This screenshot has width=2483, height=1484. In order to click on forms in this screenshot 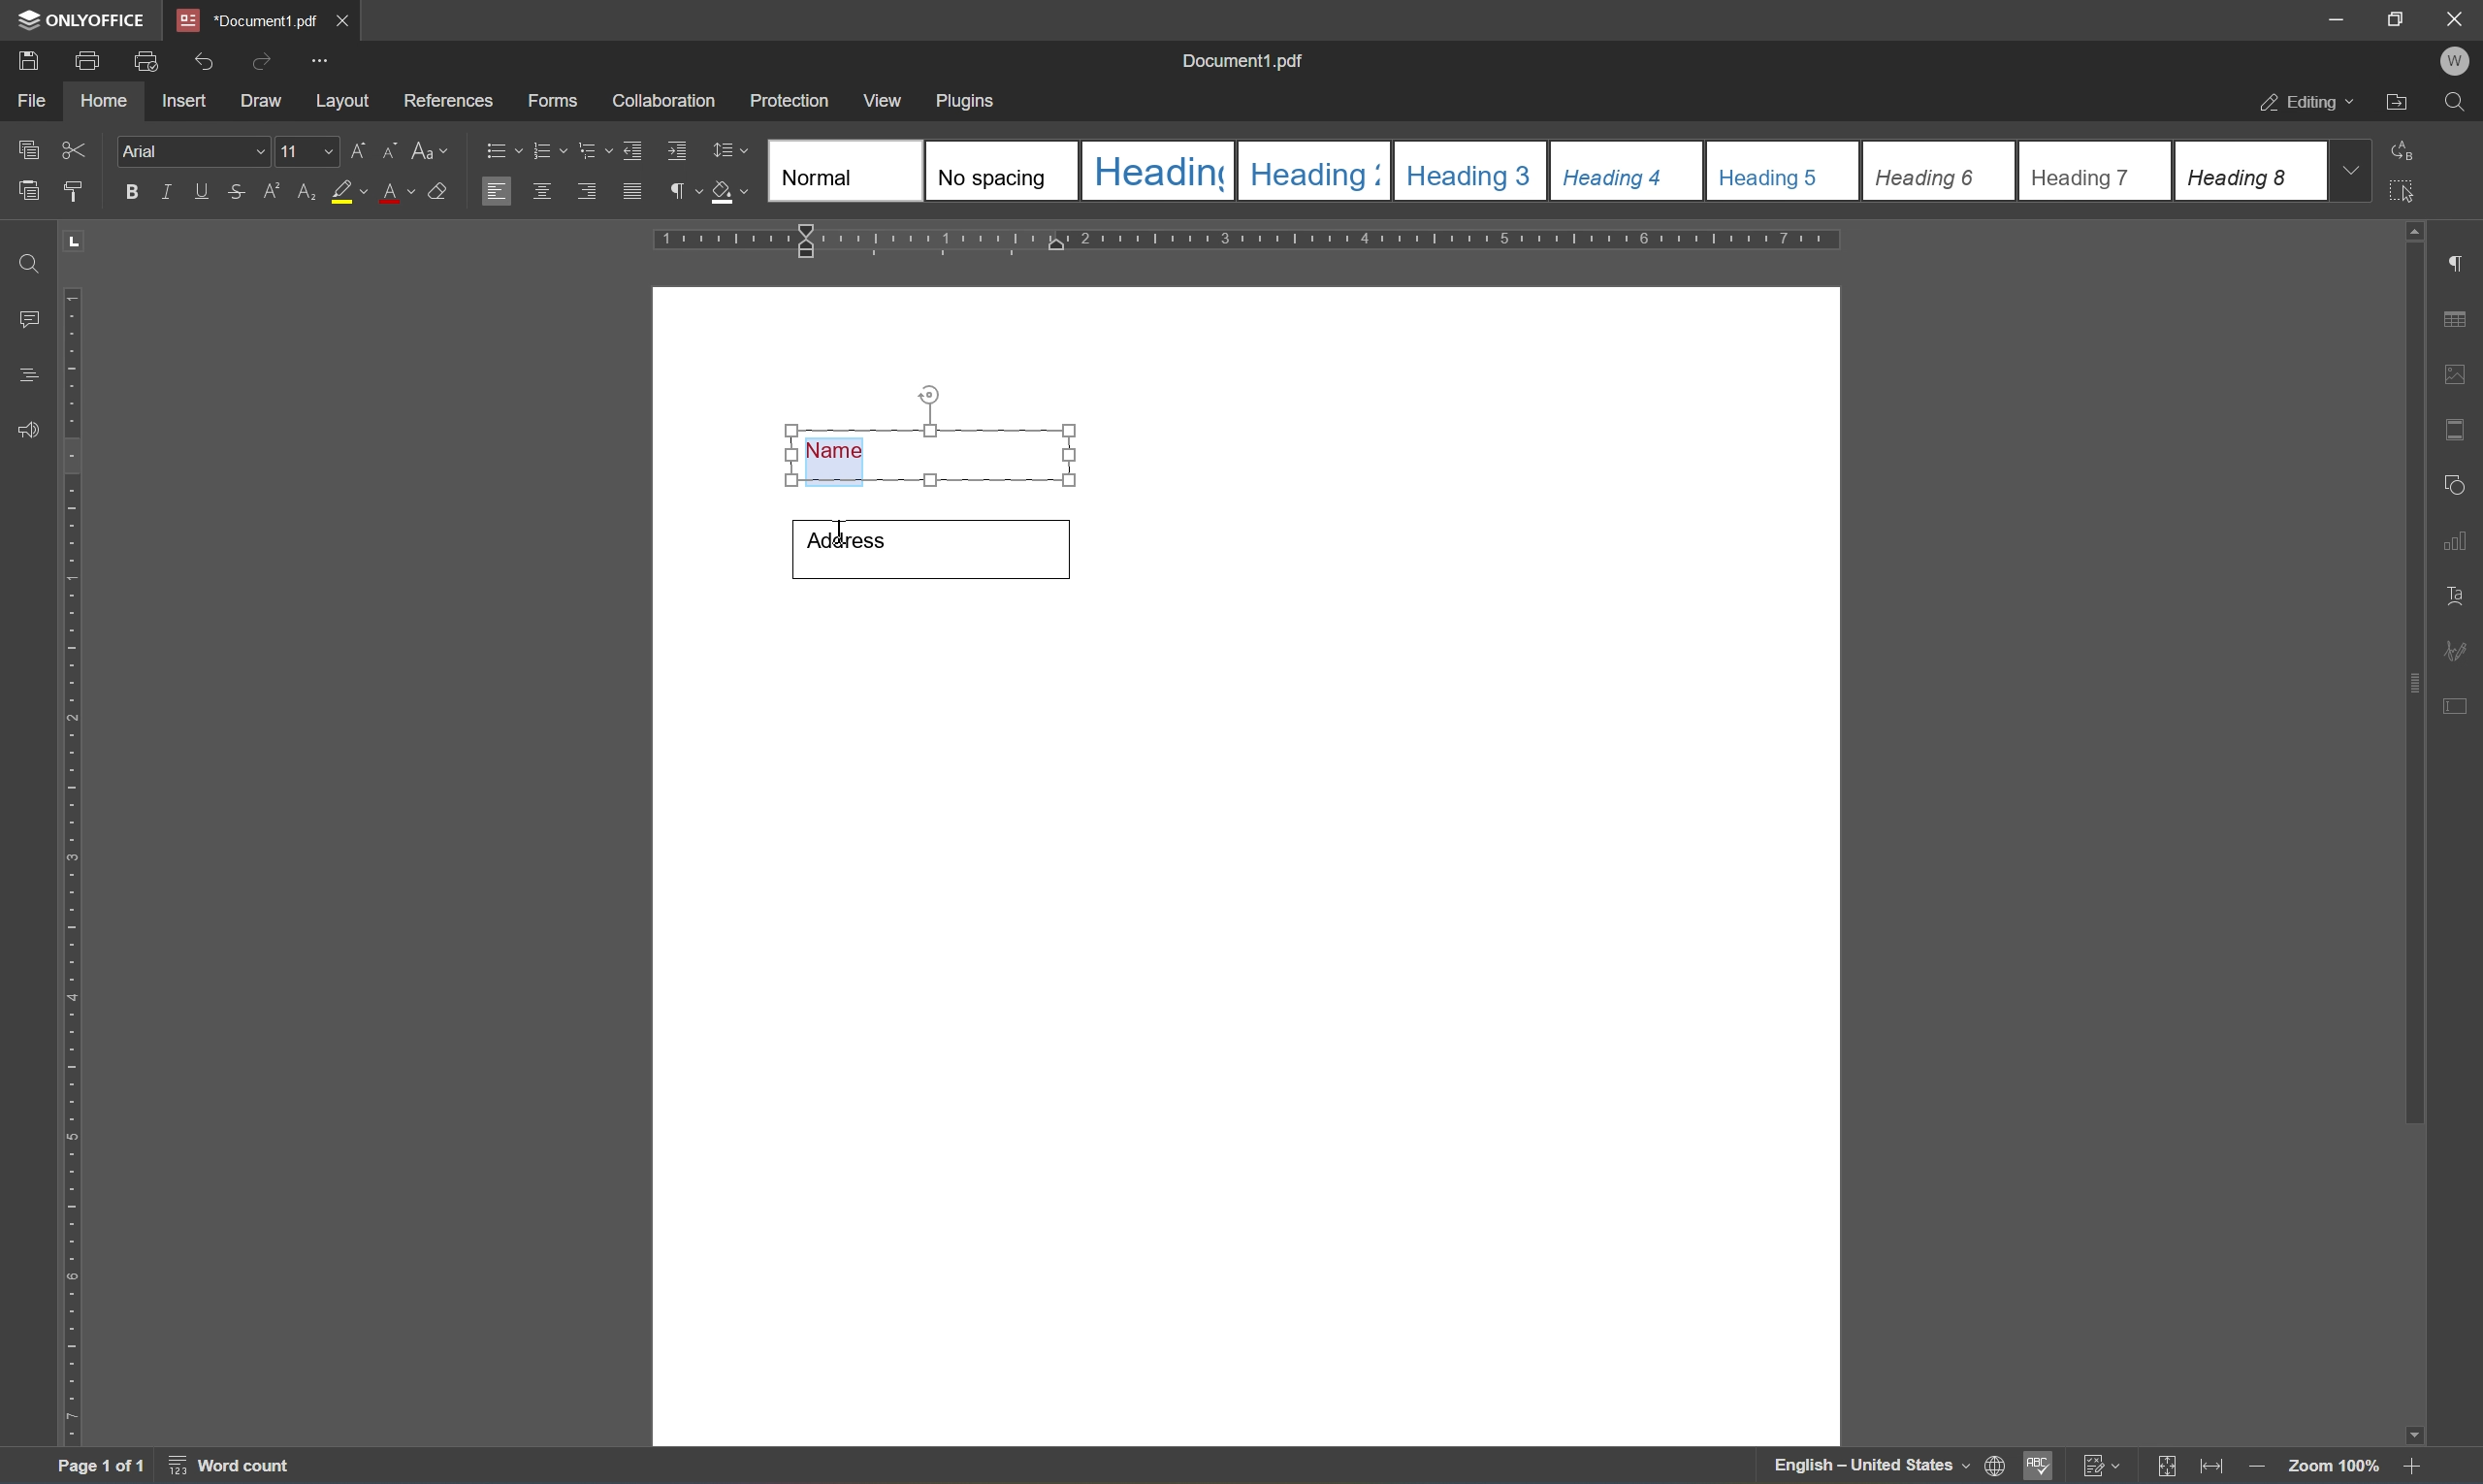, I will do `click(551, 100)`.